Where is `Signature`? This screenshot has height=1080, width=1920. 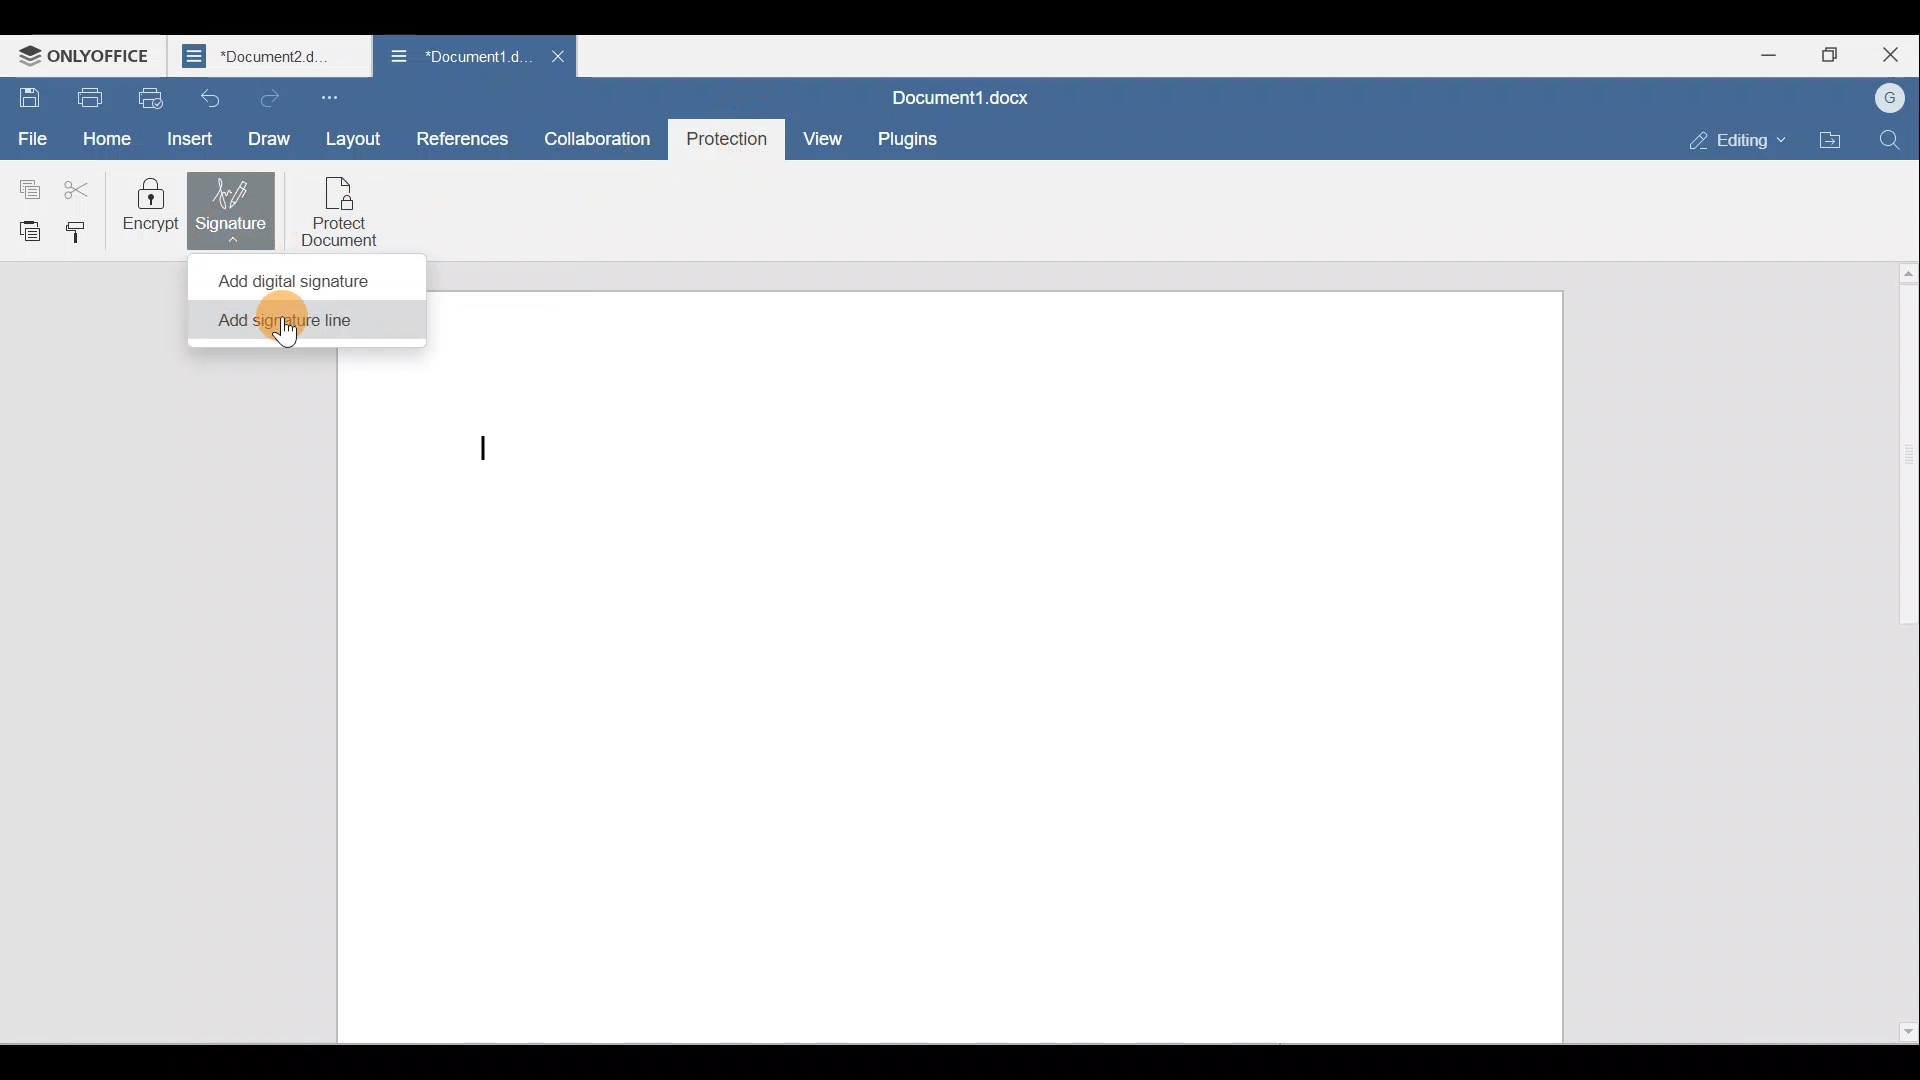 Signature is located at coordinates (236, 207).